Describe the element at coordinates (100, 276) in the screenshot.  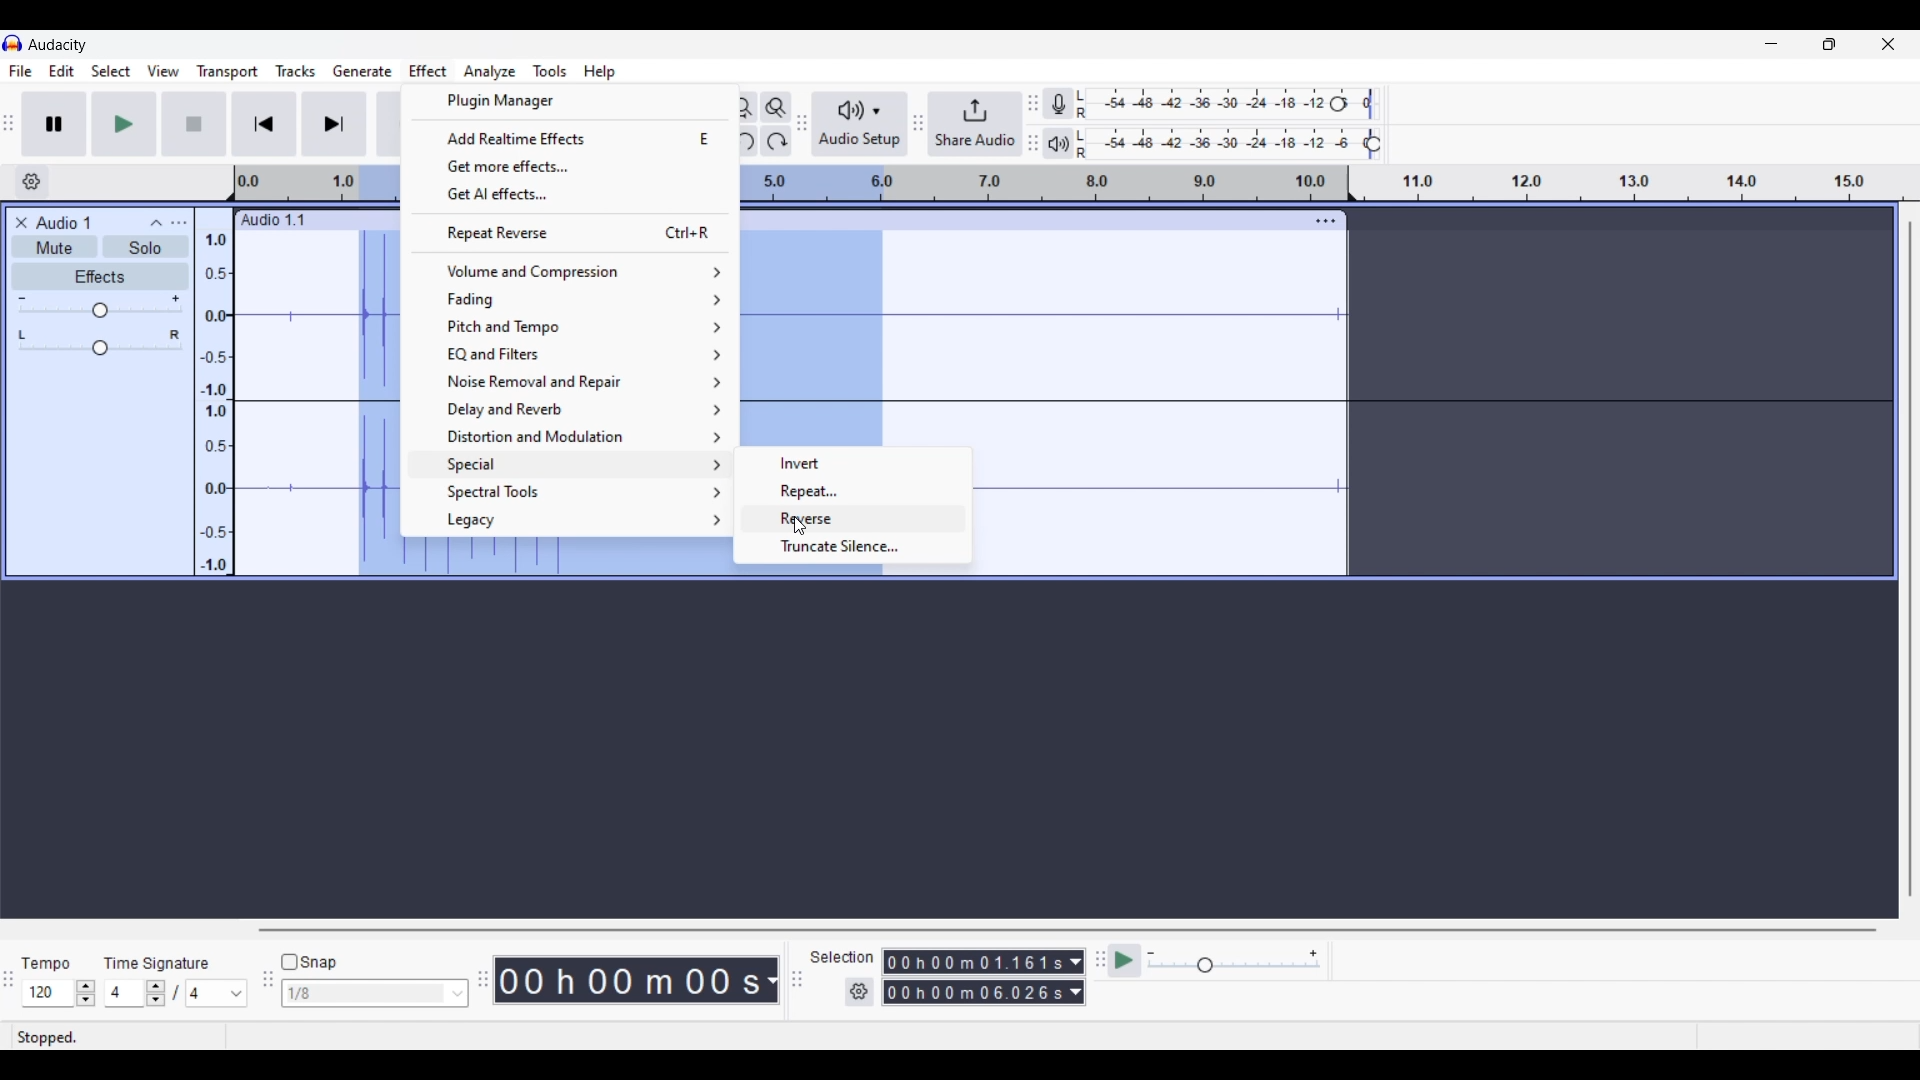
I see `Effects` at that location.